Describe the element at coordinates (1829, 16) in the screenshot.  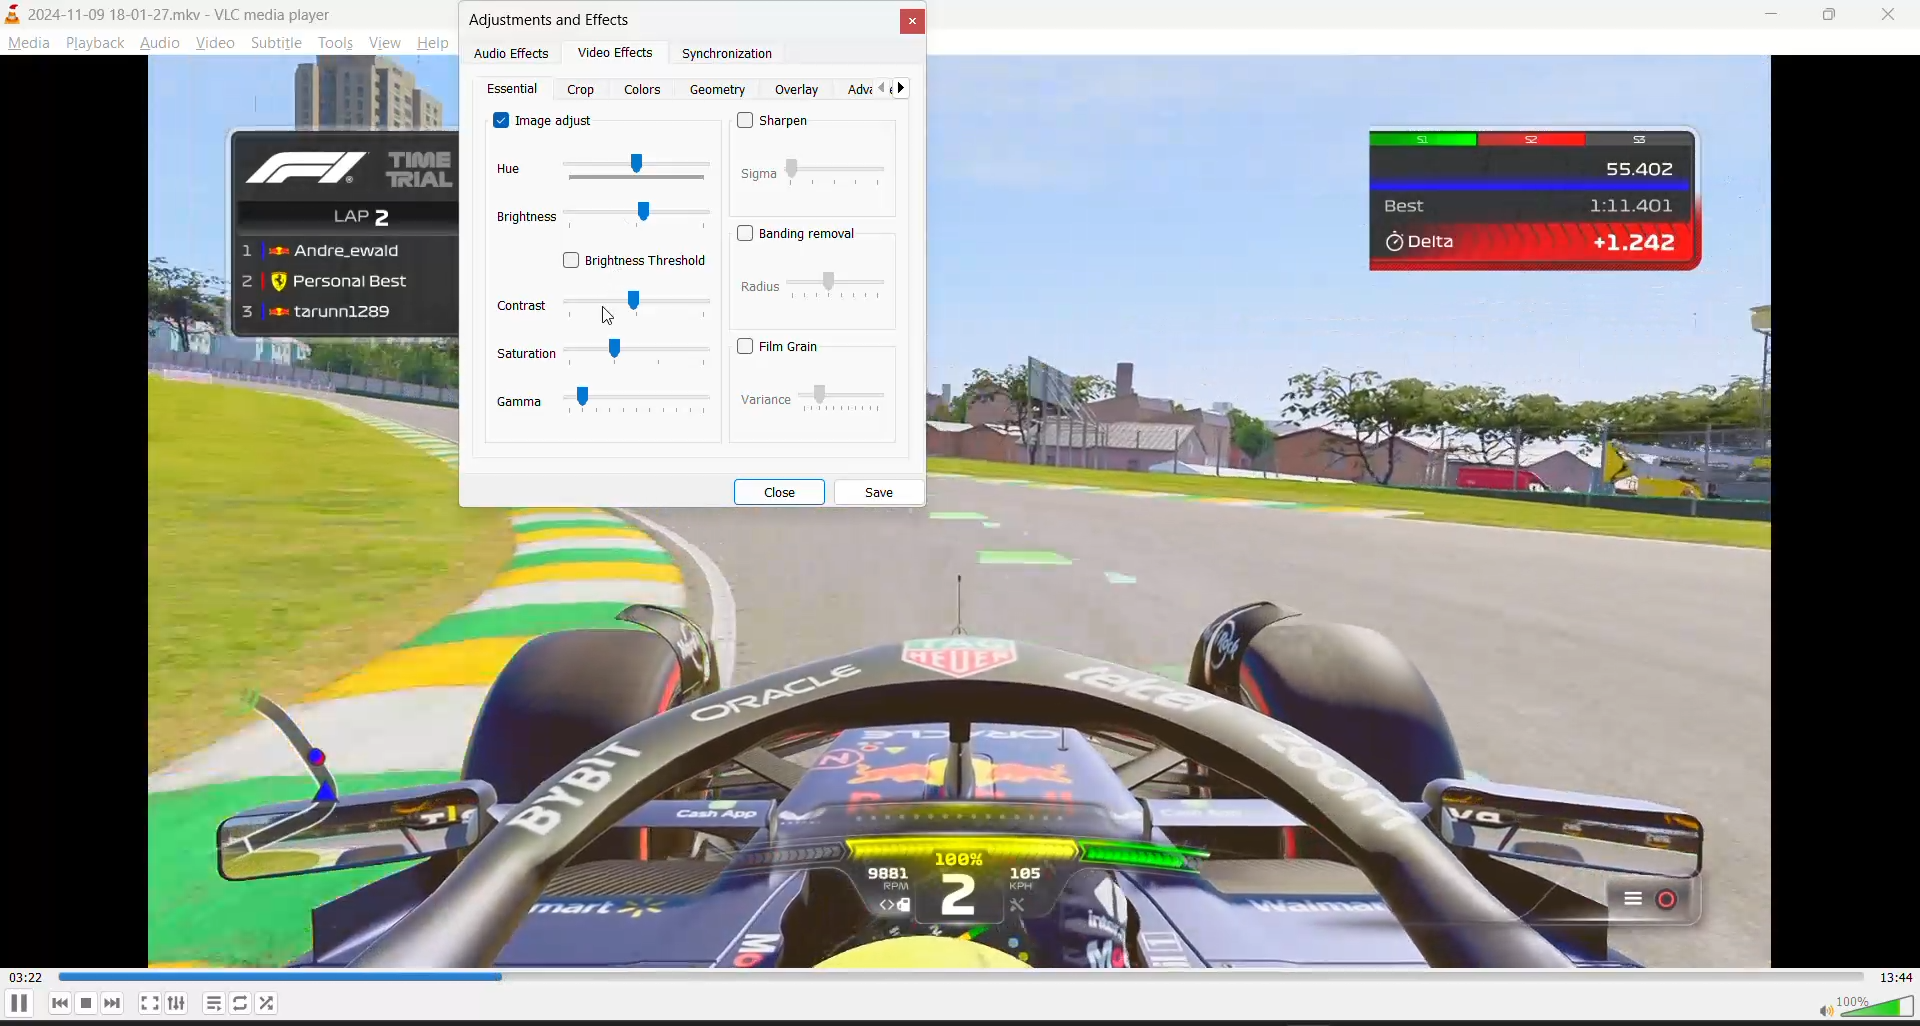
I see `maximize` at that location.